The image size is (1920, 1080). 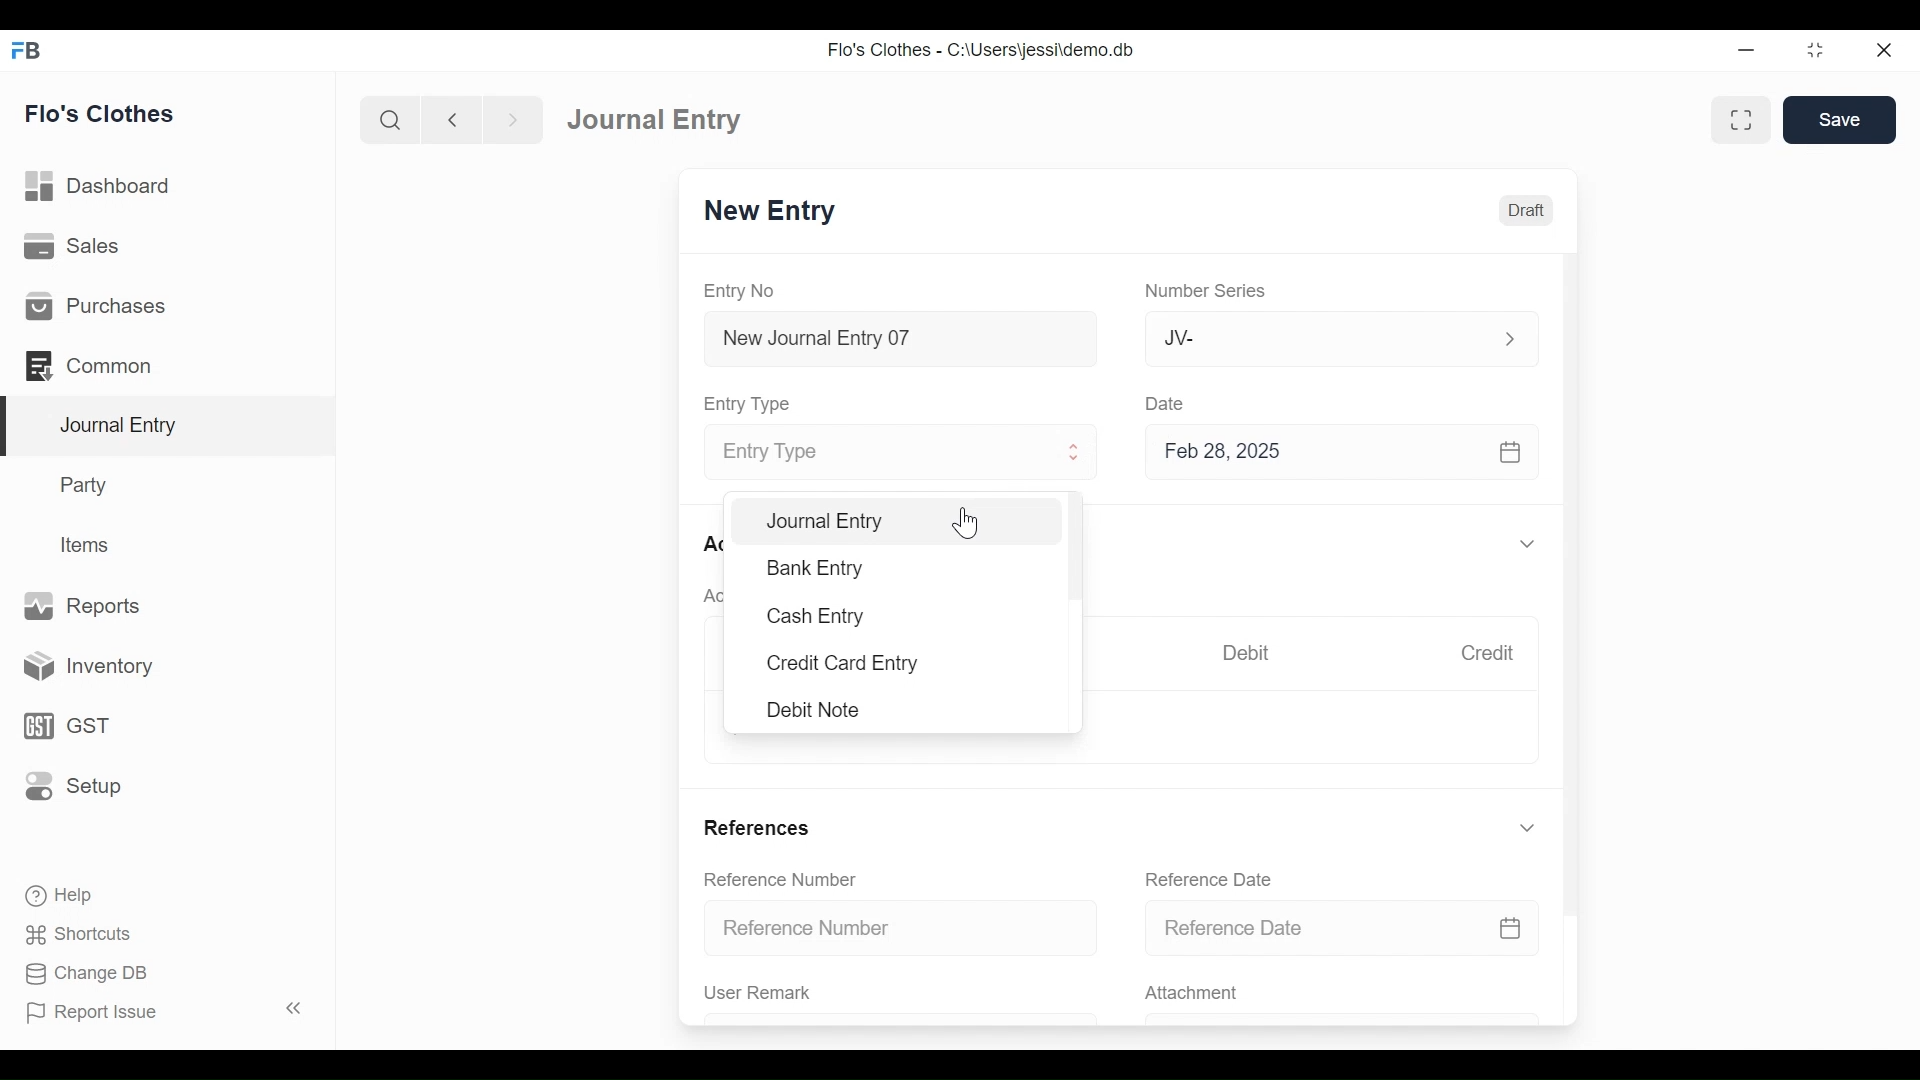 I want to click on Shortcuts, so click(x=90, y=931).